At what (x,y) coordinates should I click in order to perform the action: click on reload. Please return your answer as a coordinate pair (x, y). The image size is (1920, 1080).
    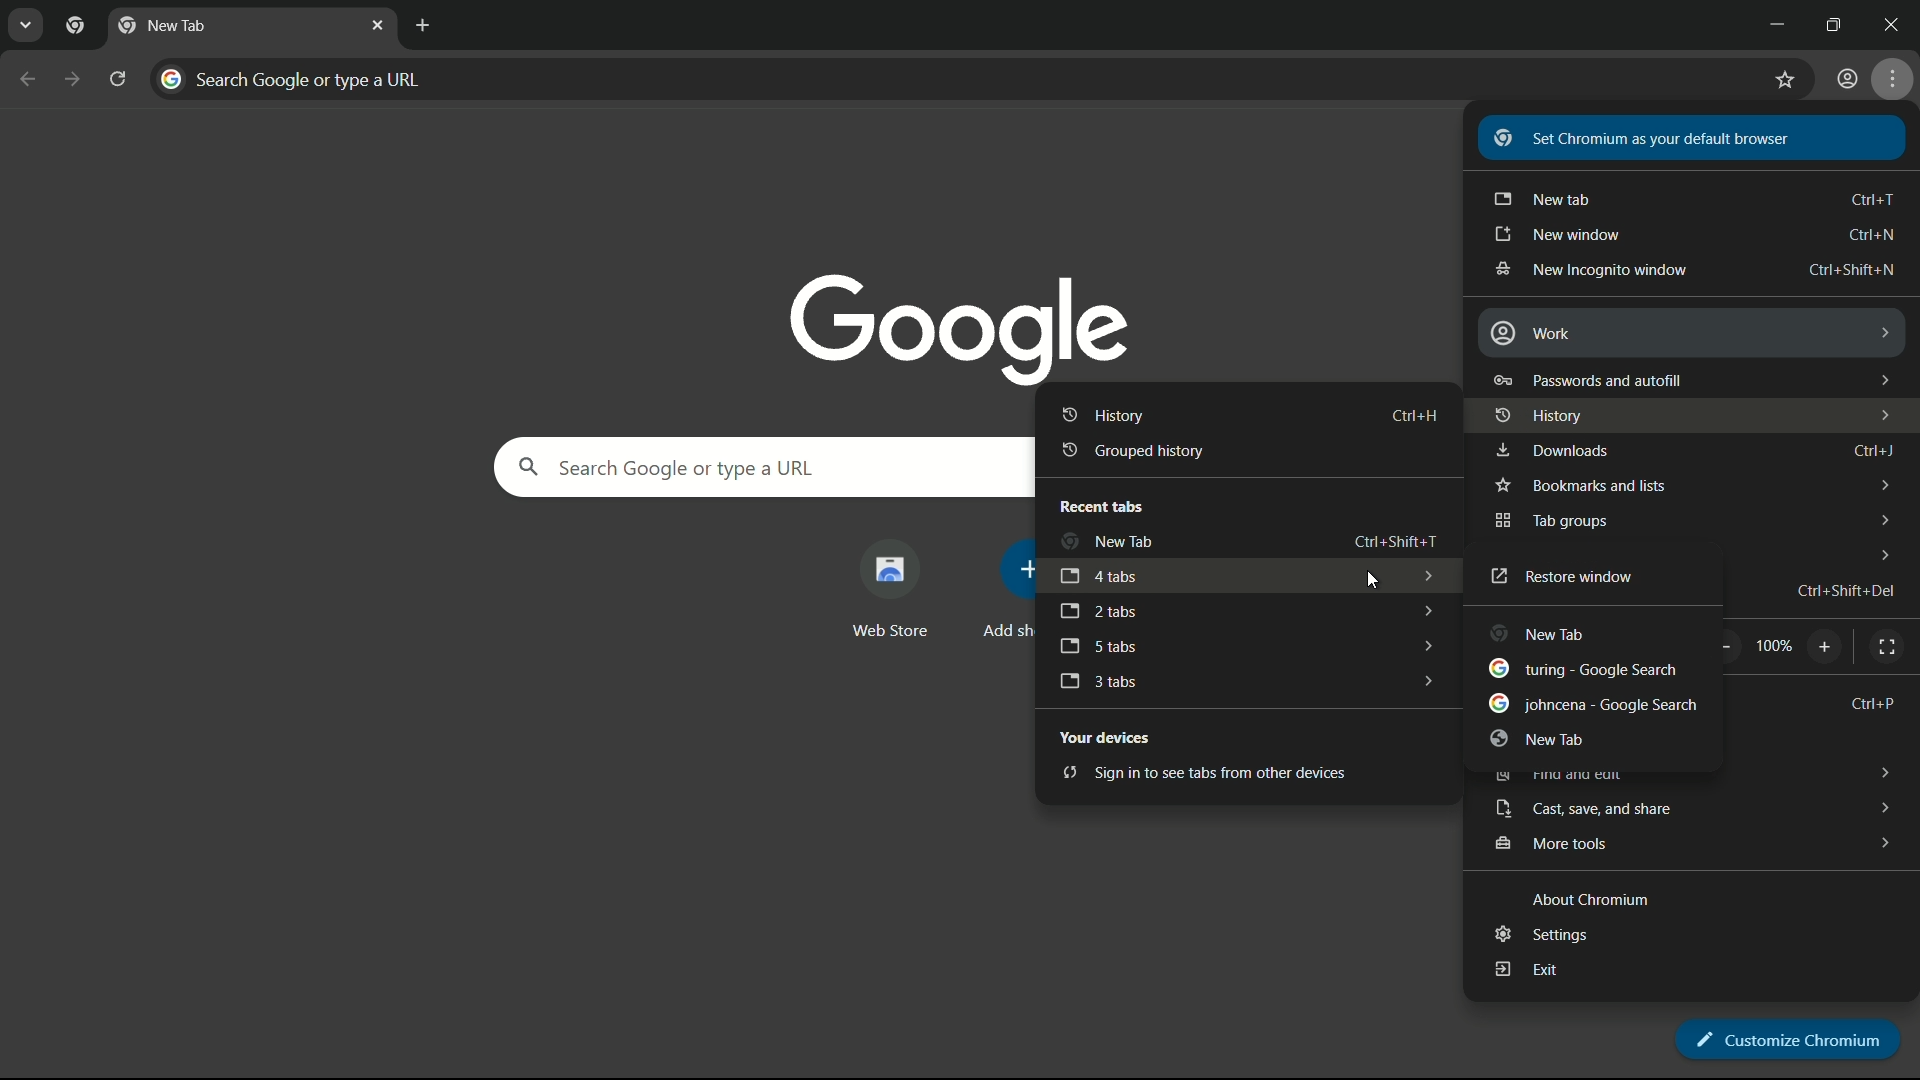
    Looking at the image, I should click on (118, 78).